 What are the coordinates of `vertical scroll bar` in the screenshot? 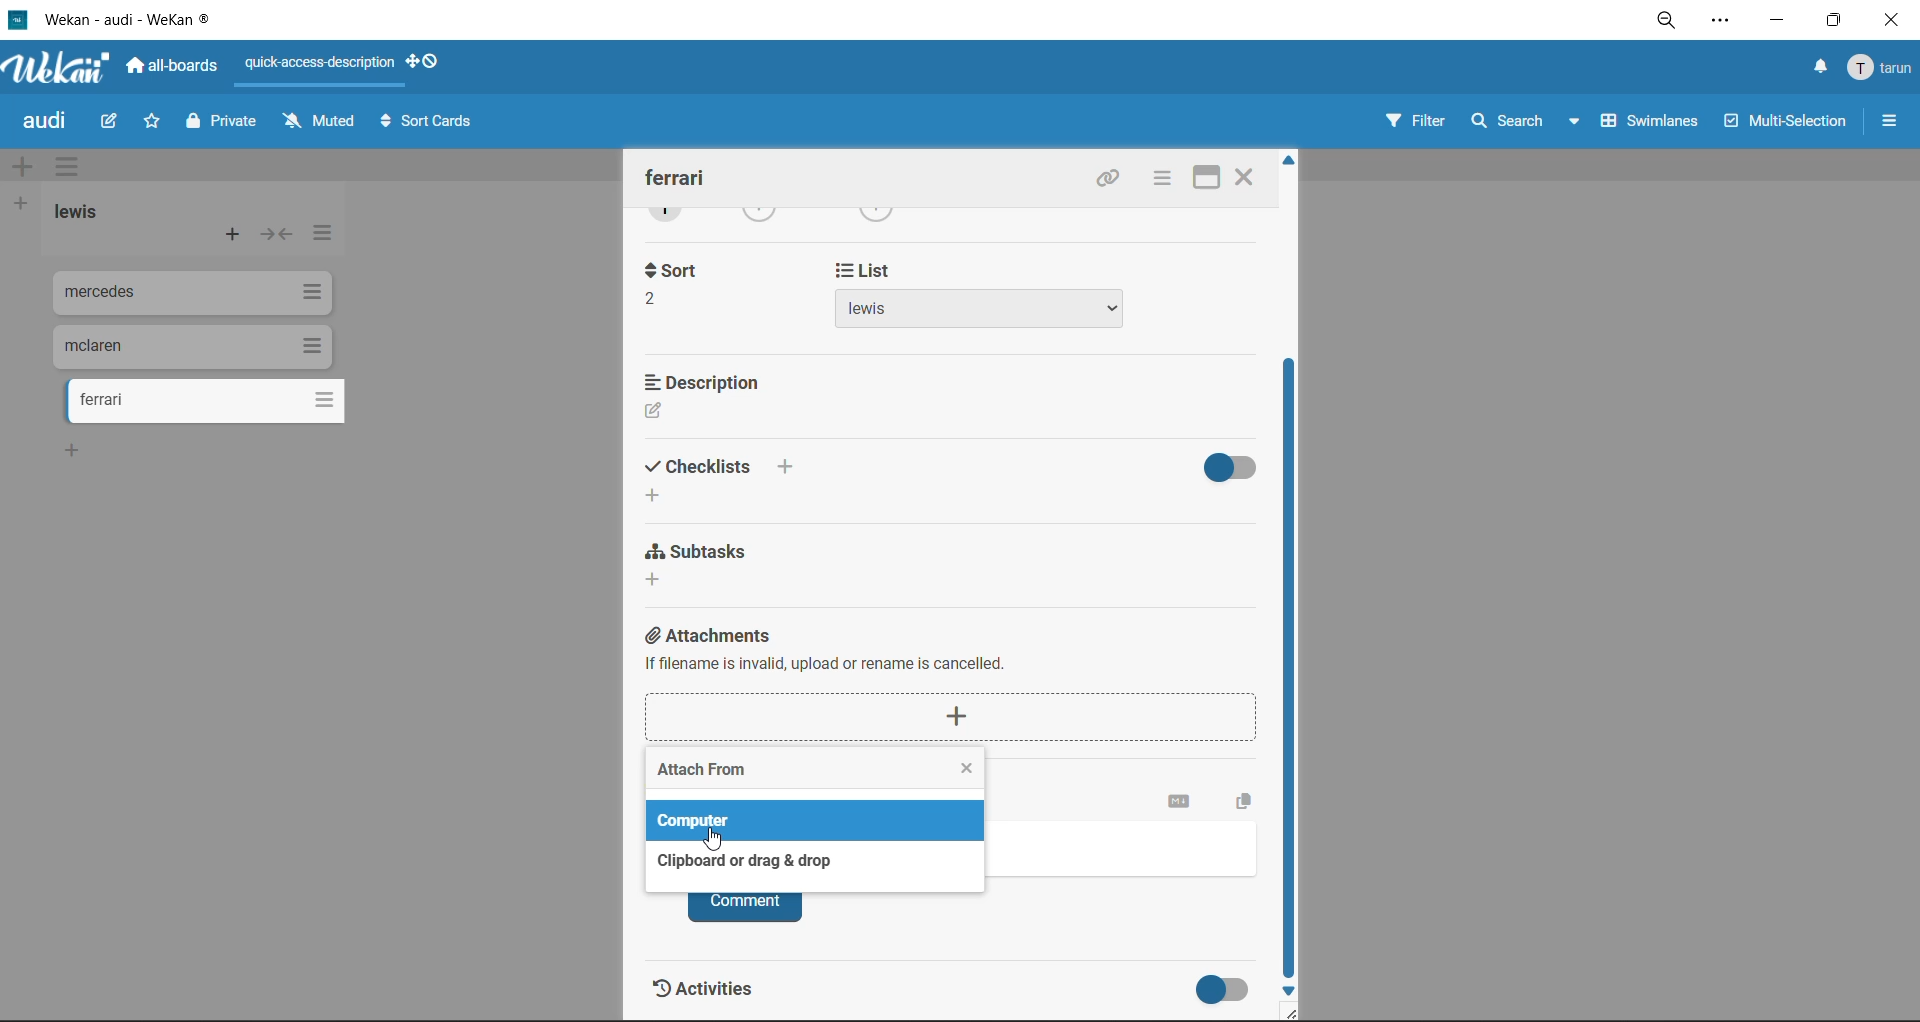 It's located at (1293, 672).